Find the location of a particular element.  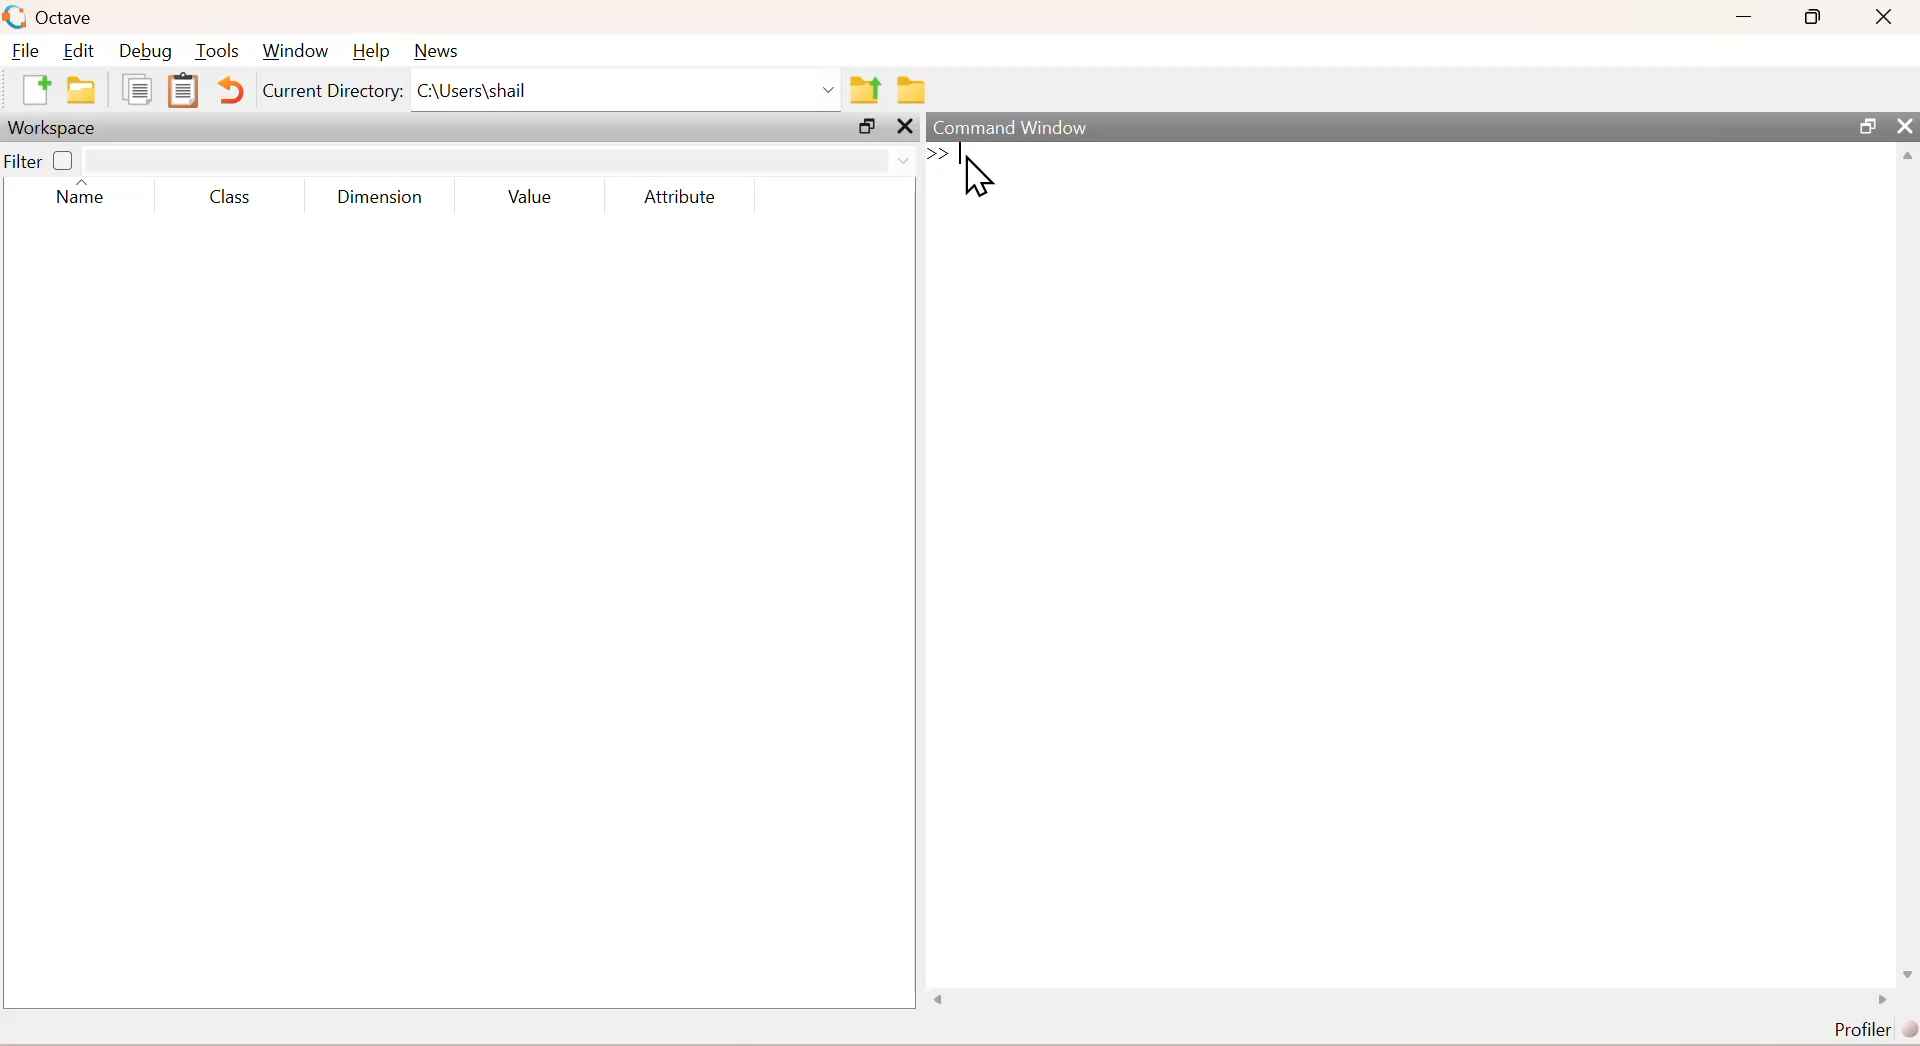

Down is located at coordinates (1908, 965).